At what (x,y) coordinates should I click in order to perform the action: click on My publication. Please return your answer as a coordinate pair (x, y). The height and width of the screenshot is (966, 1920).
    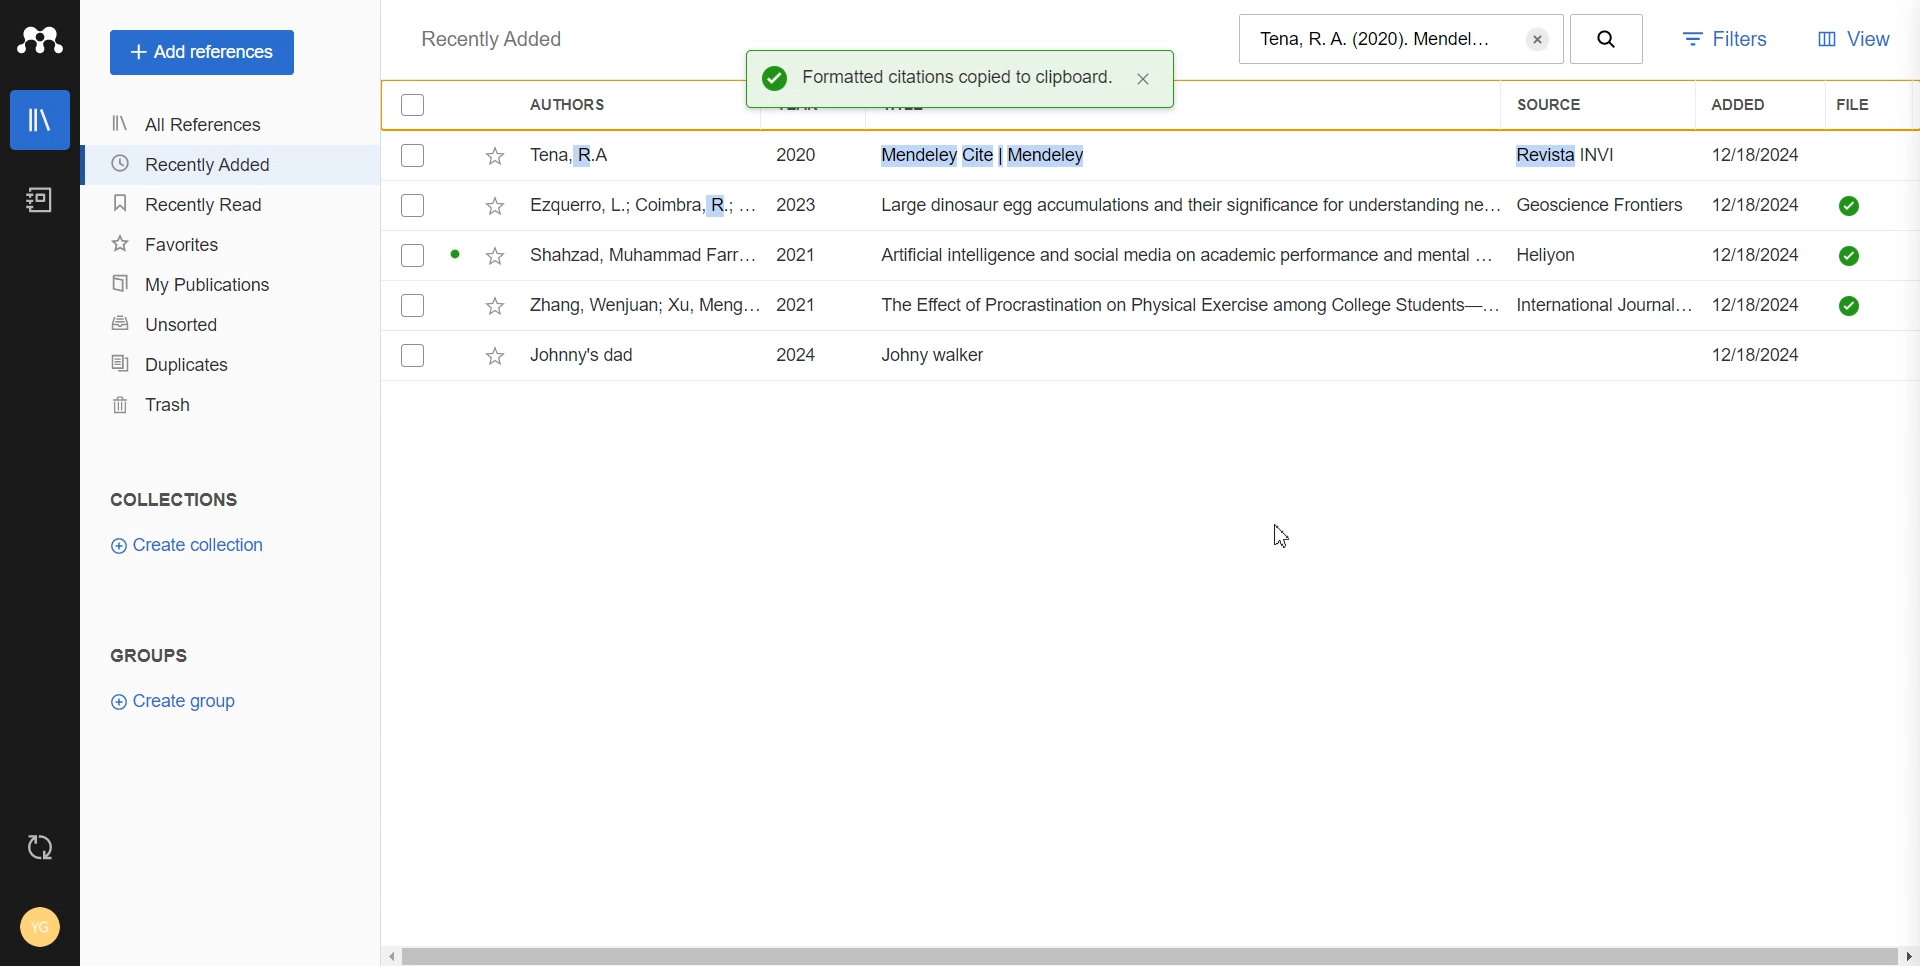
    Looking at the image, I should click on (230, 284).